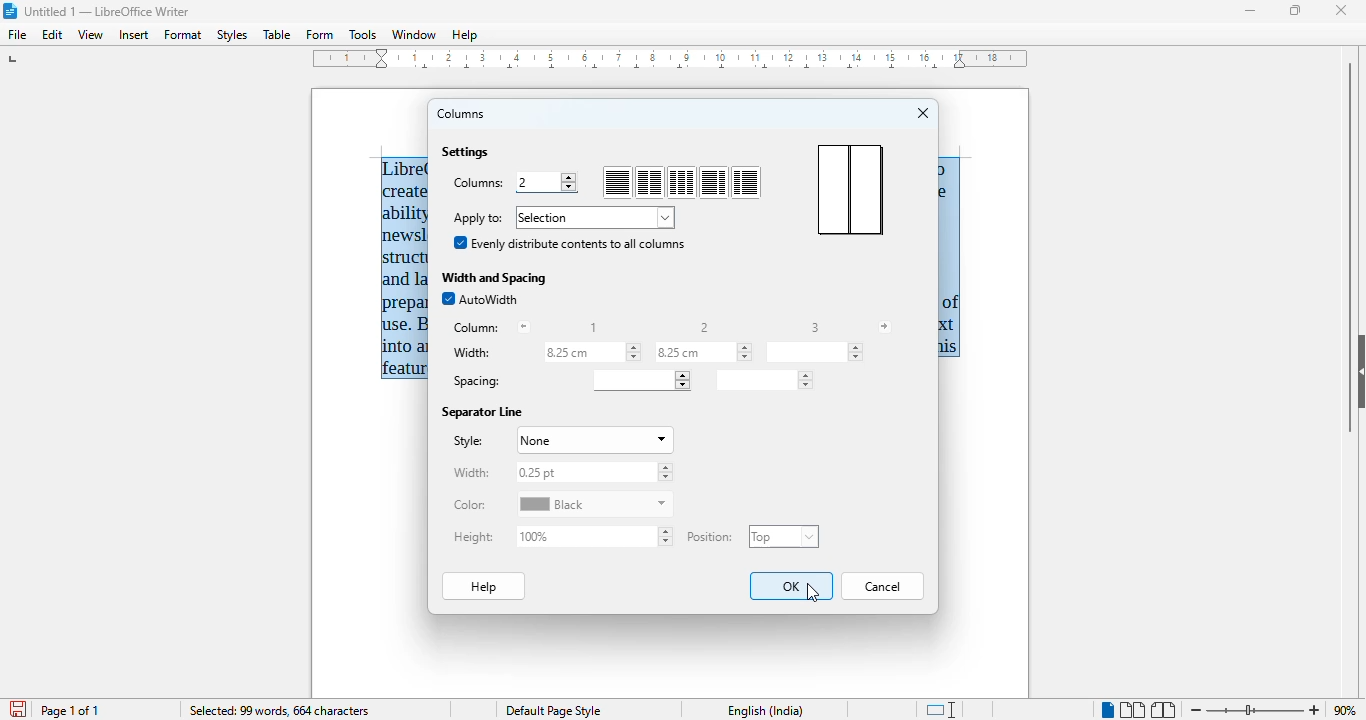 This screenshot has width=1366, height=720. I want to click on 2 columns with equal size, so click(650, 183).